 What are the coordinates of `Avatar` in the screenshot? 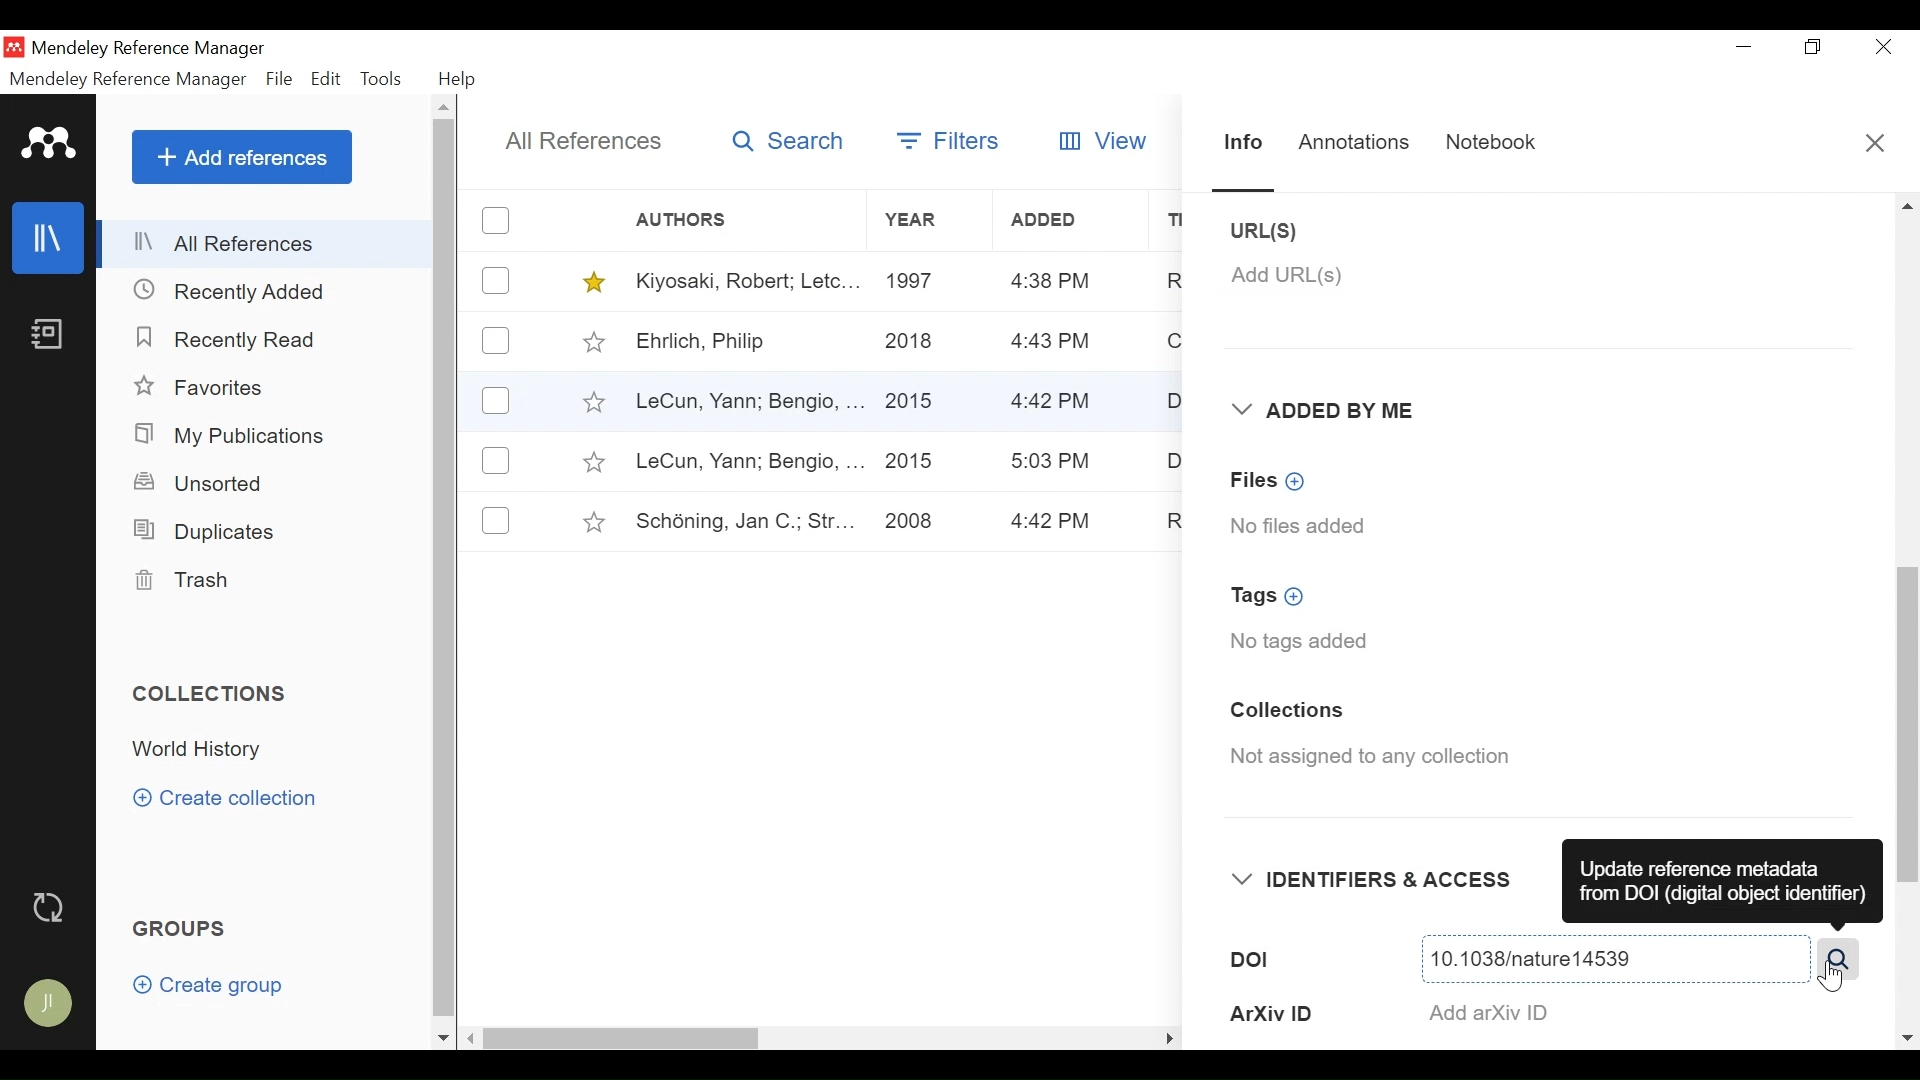 It's located at (50, 1005).